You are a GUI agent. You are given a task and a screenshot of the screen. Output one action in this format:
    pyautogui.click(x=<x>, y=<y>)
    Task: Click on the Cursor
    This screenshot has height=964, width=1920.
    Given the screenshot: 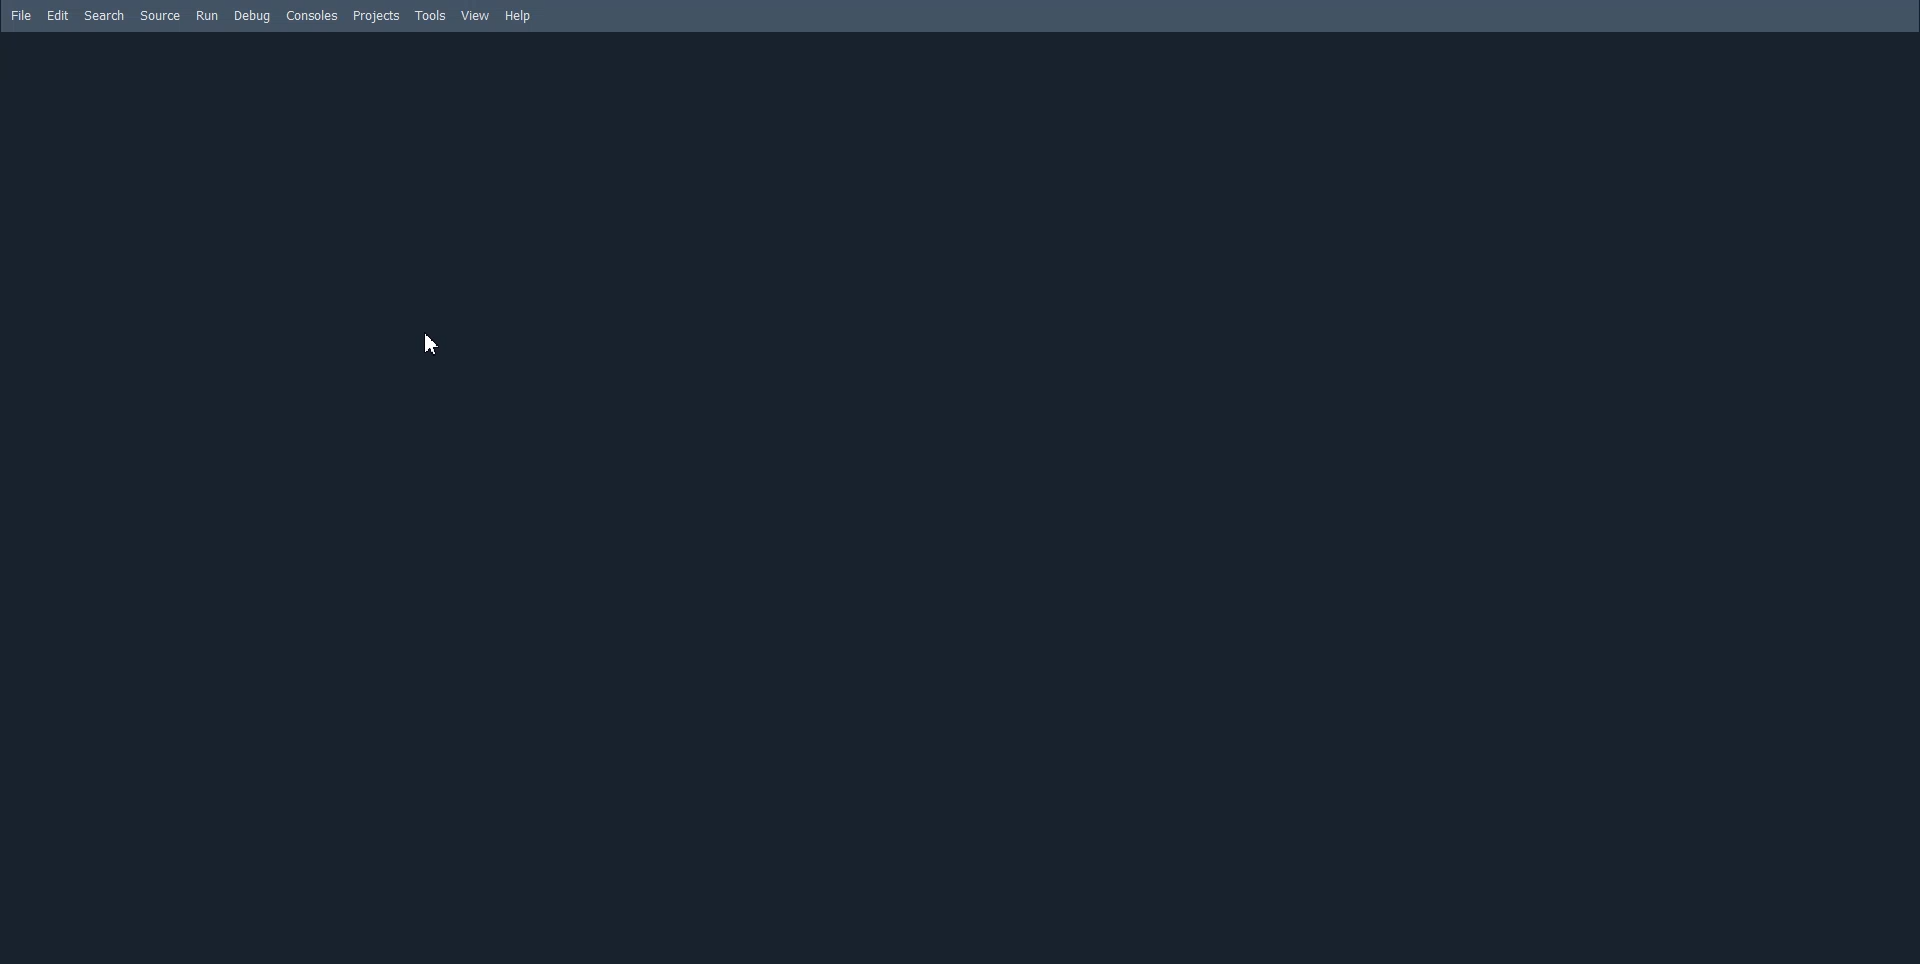 What is the action you would take?
    pyautogui.click(x=435, y=344)
    